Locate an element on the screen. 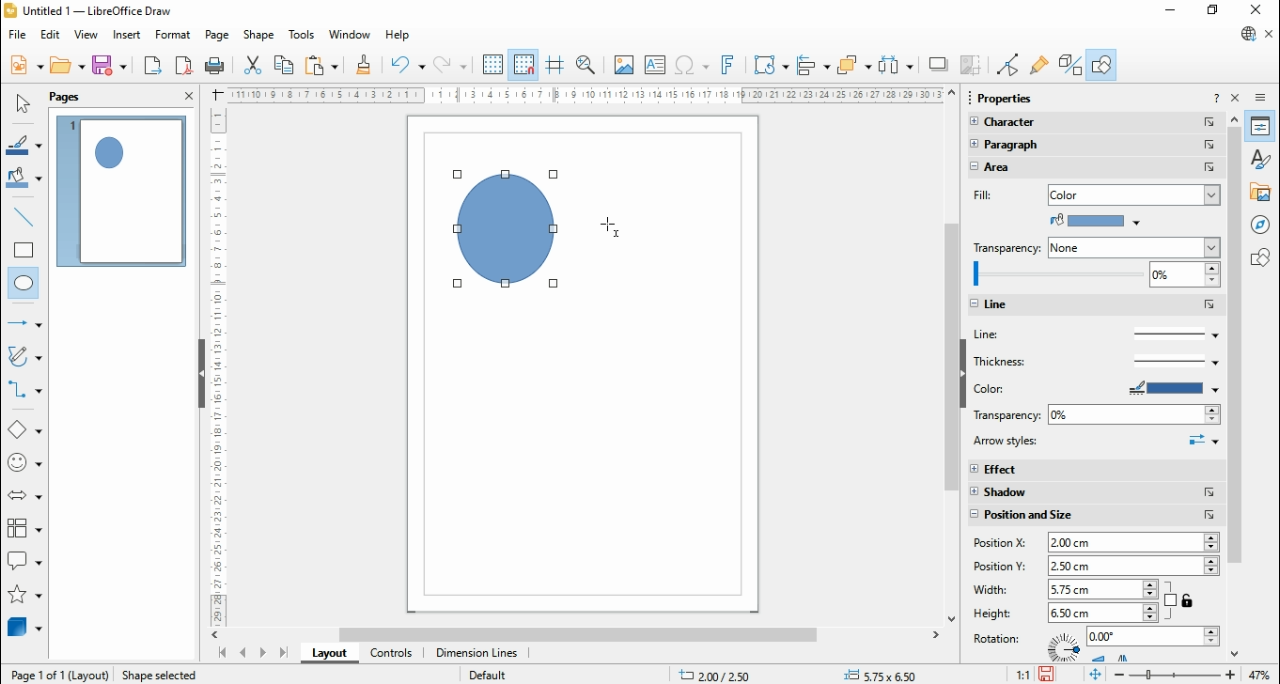 The height and width of the screenshot is (684, 1280). zoom slider is located at coordinates (1175, 675).